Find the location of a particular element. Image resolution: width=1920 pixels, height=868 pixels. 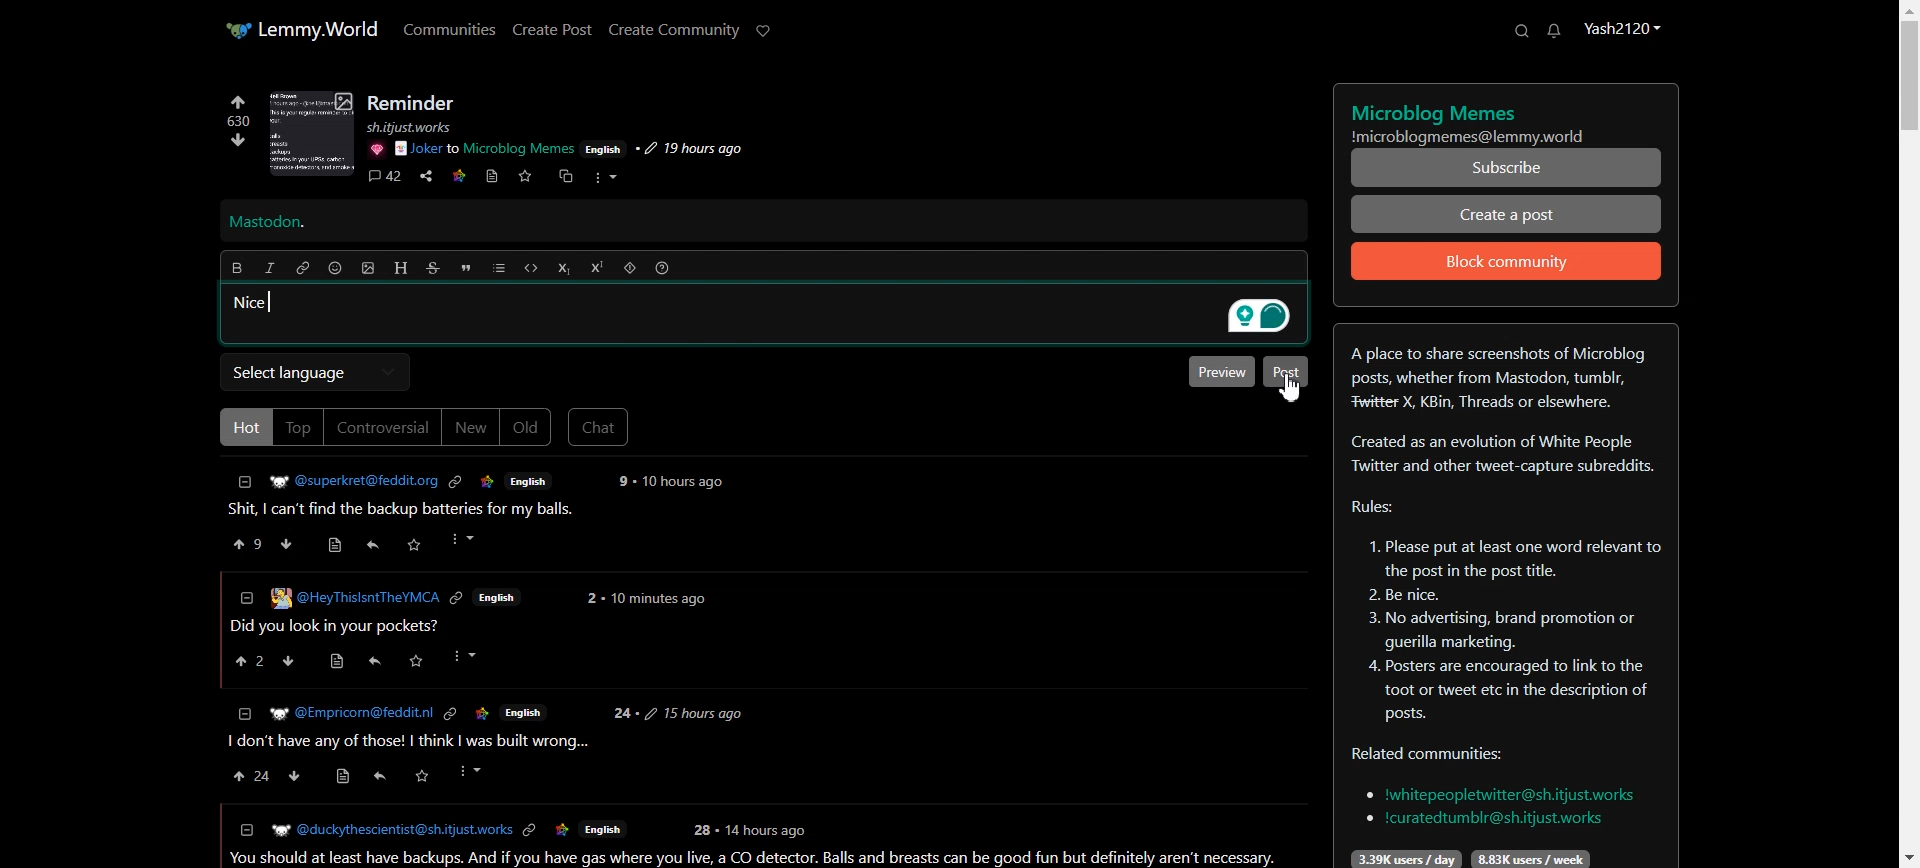

Text is located at coordinates (1507, 118).